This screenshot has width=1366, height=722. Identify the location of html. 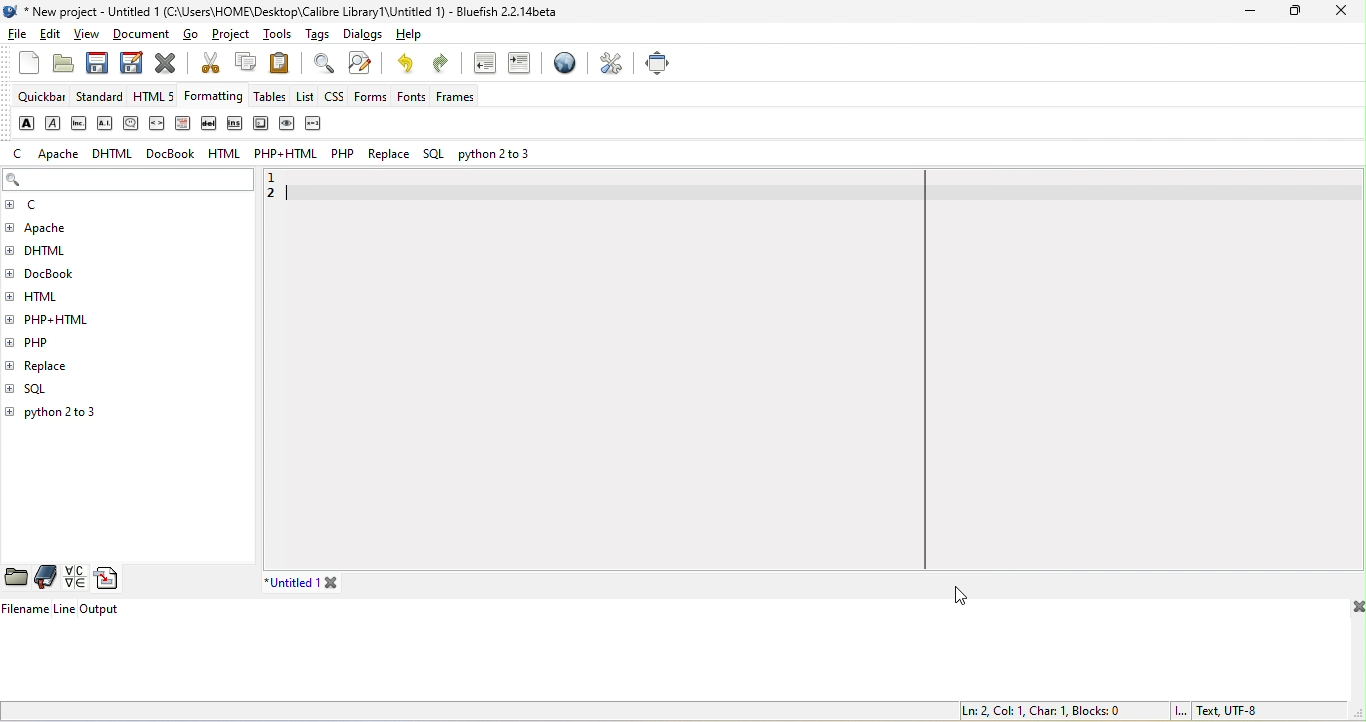
(51, 297).